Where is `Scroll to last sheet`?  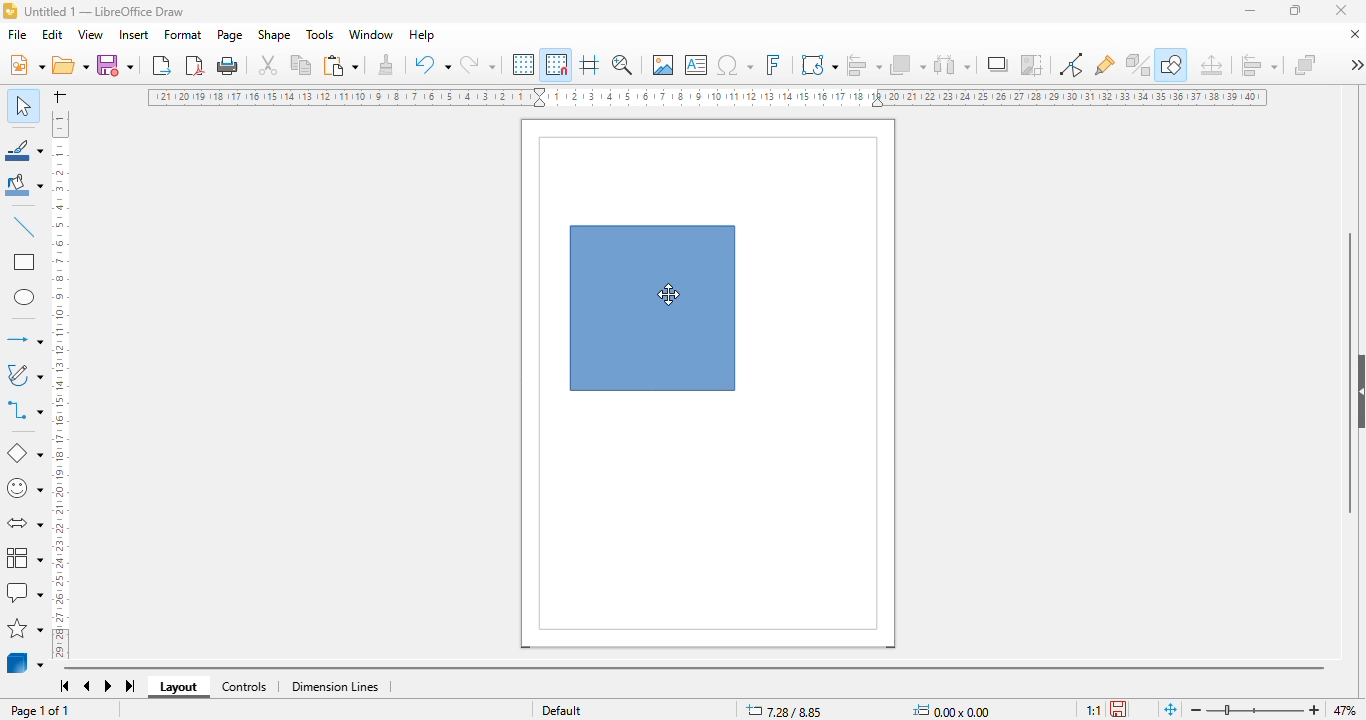 Scroll to last sheet is located at coordinates (132, 686).